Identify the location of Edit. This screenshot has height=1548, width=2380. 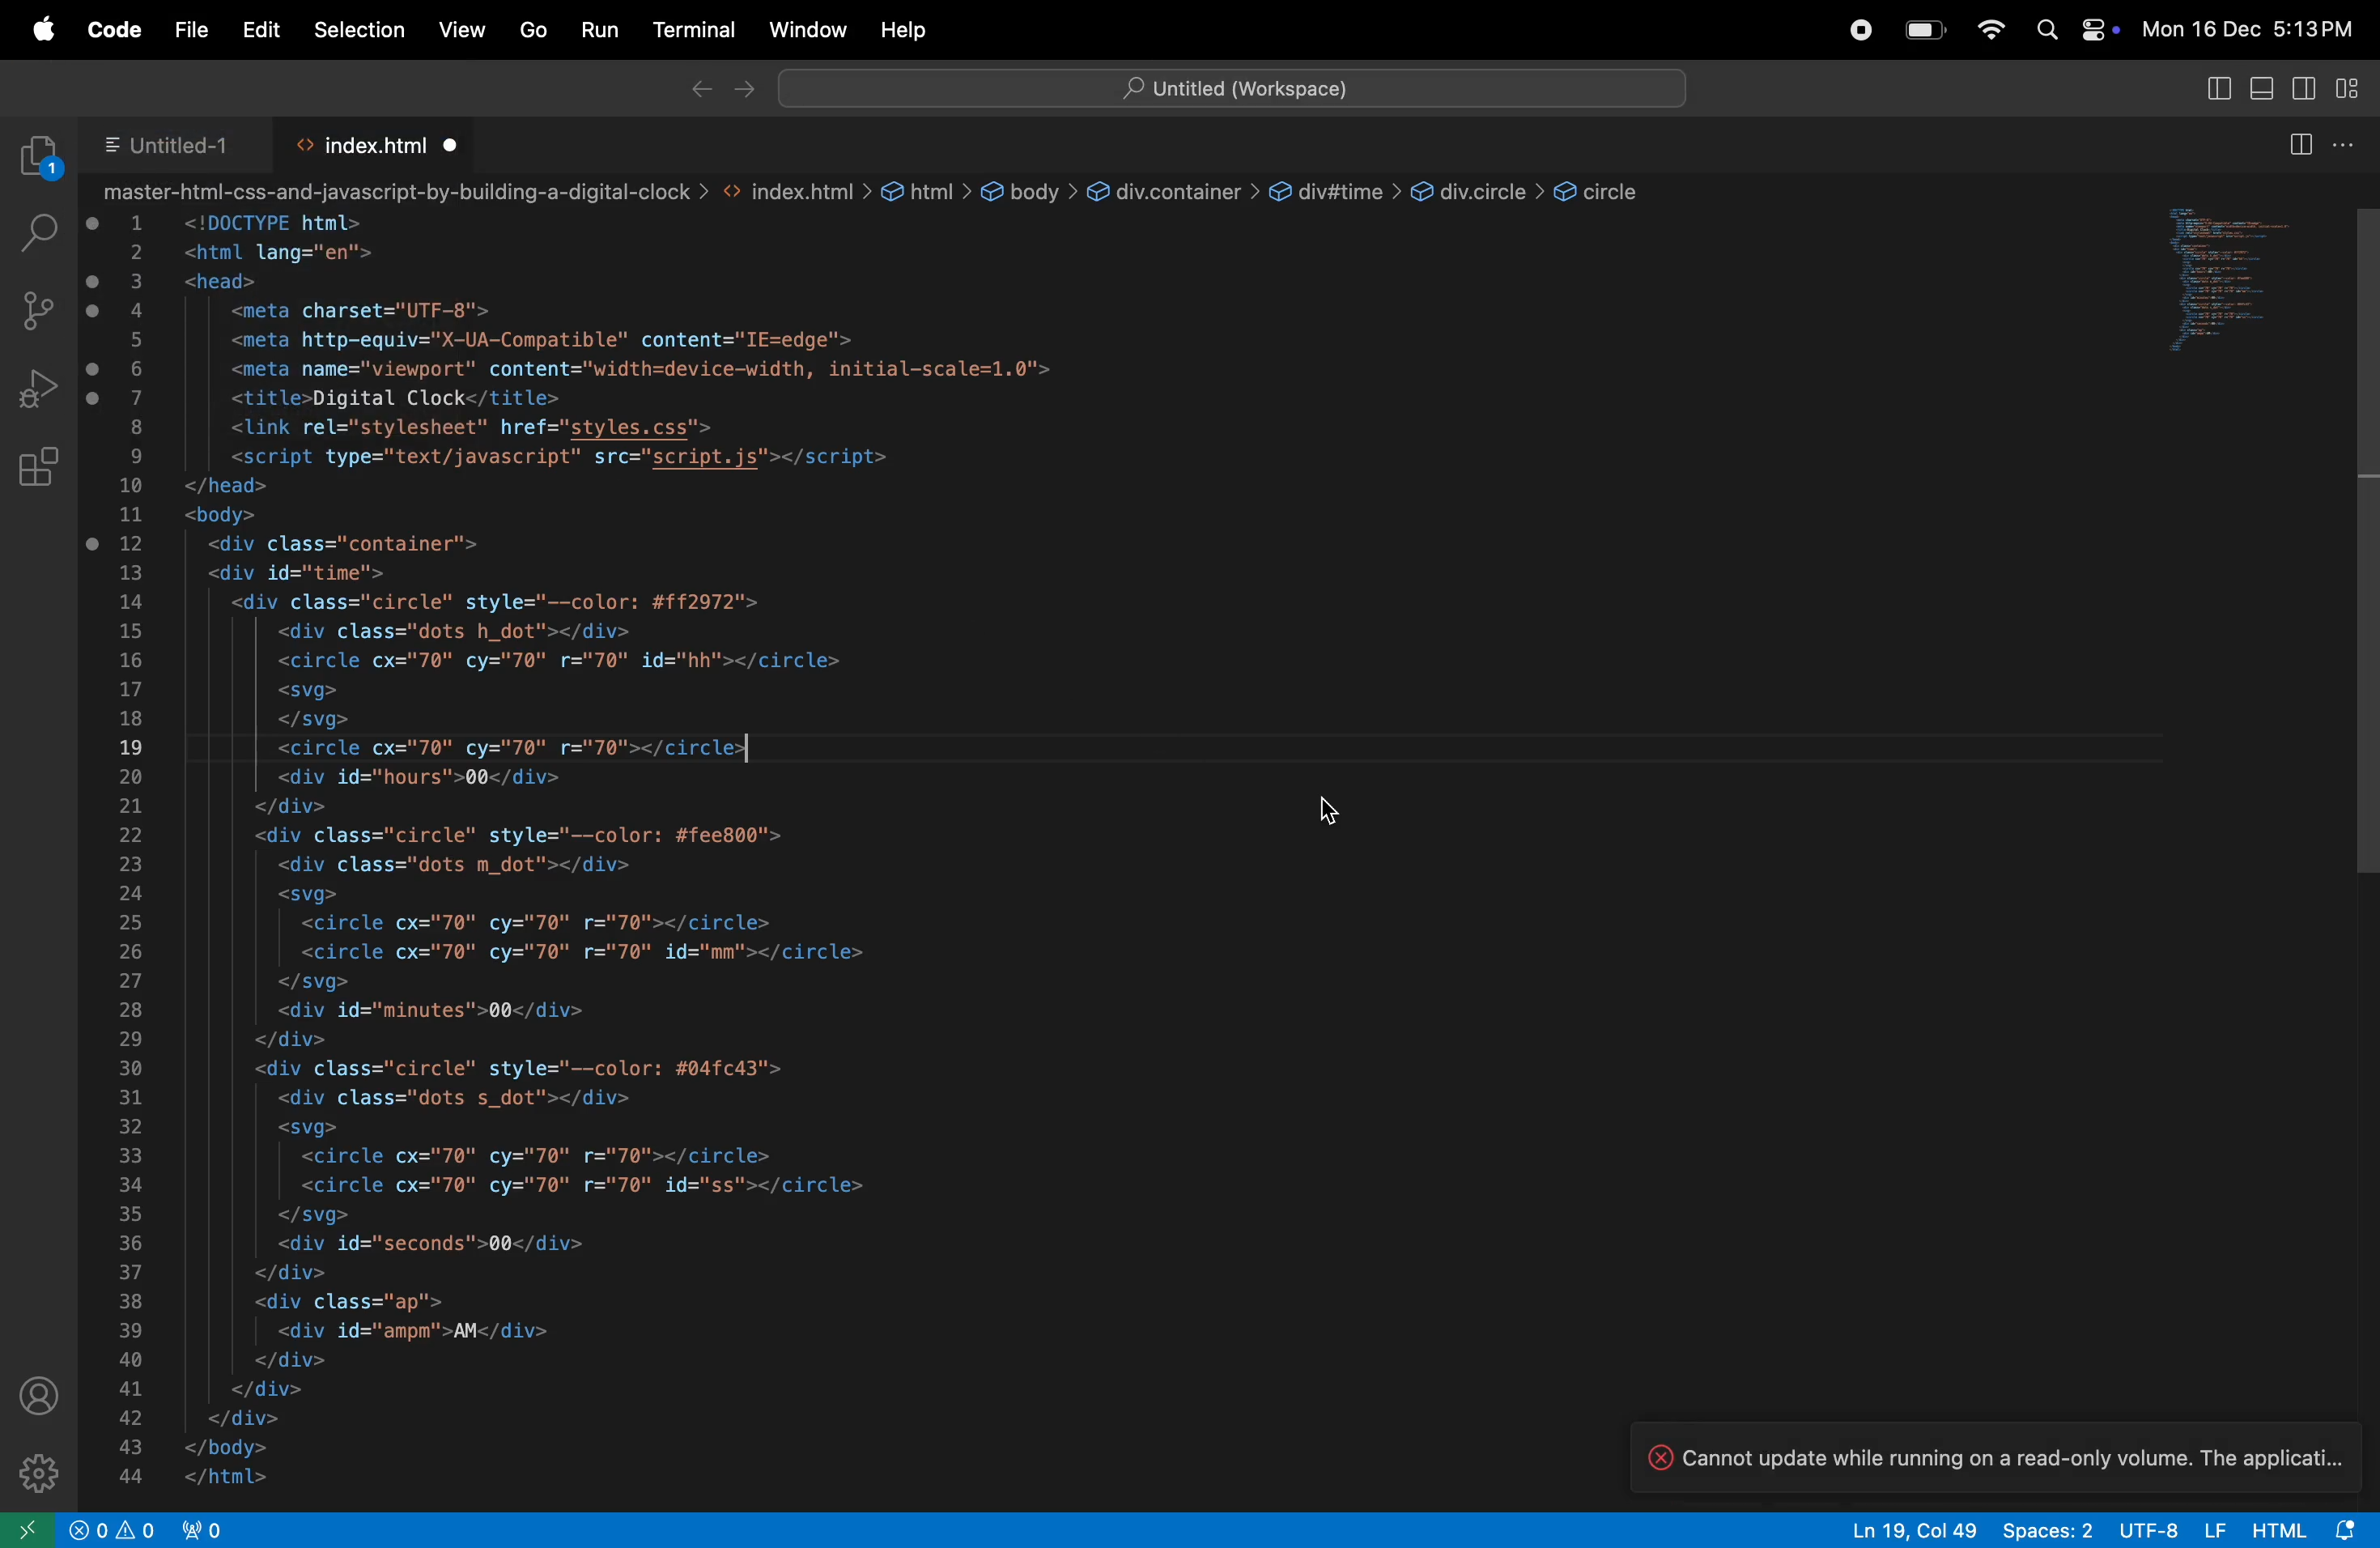
(264, 31).